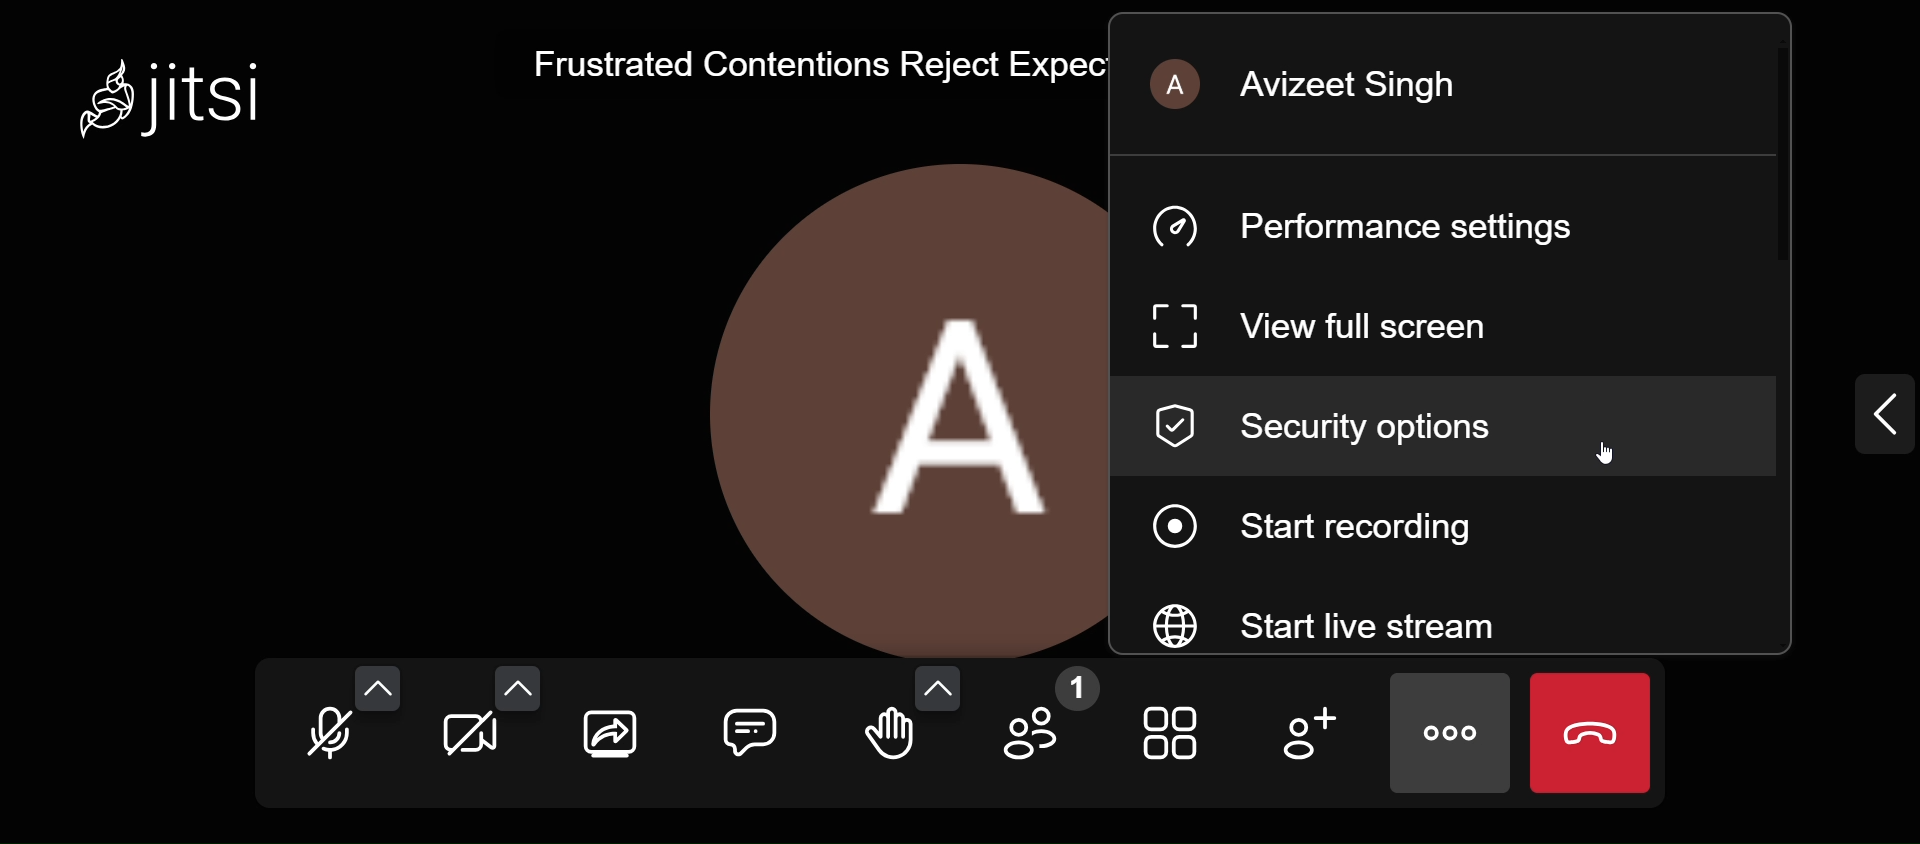 This screenshot has height=844, width=1920. I want to click on unmute mic, so click(330, 734).